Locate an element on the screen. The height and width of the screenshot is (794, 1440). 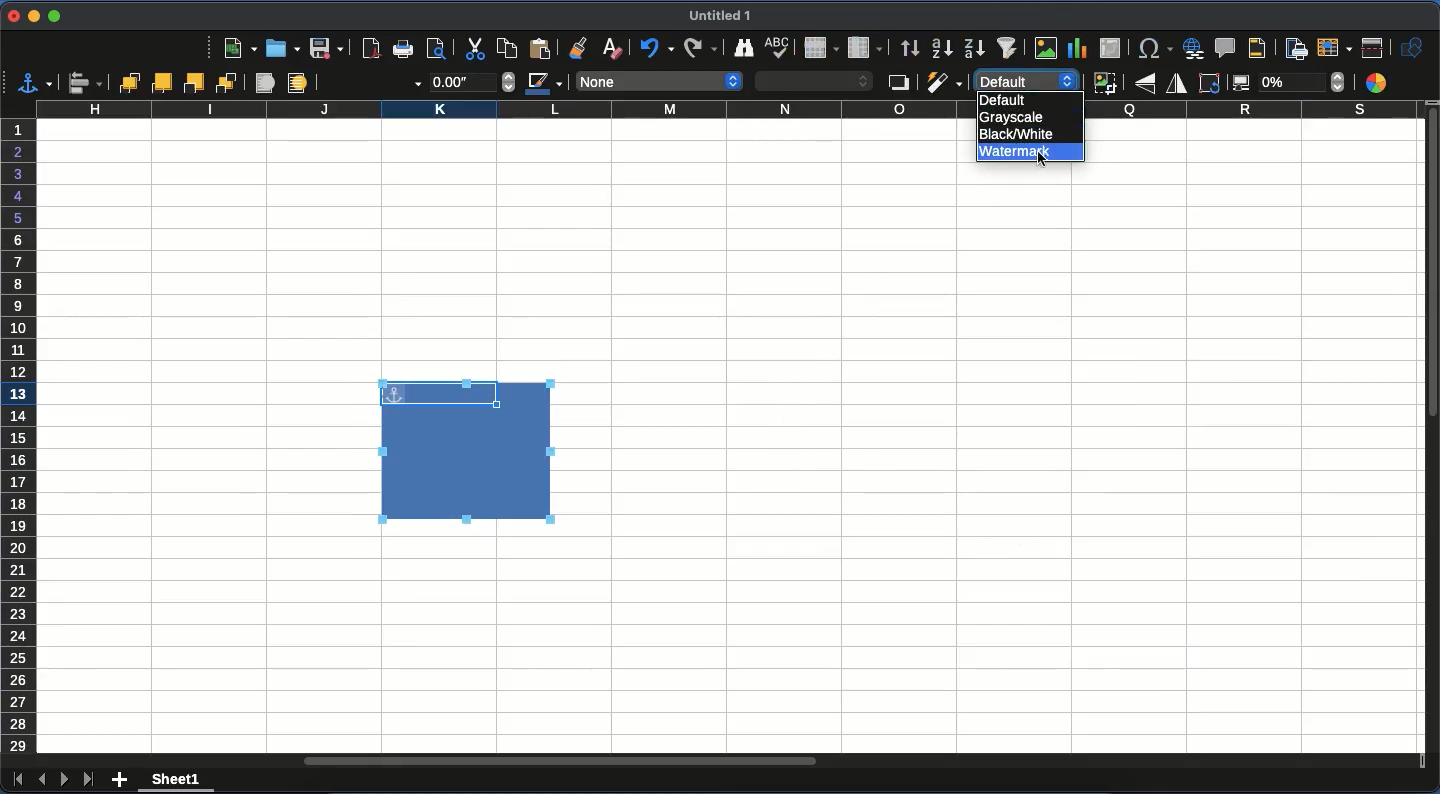
select anchor for object is located at coordinates (39, 86).